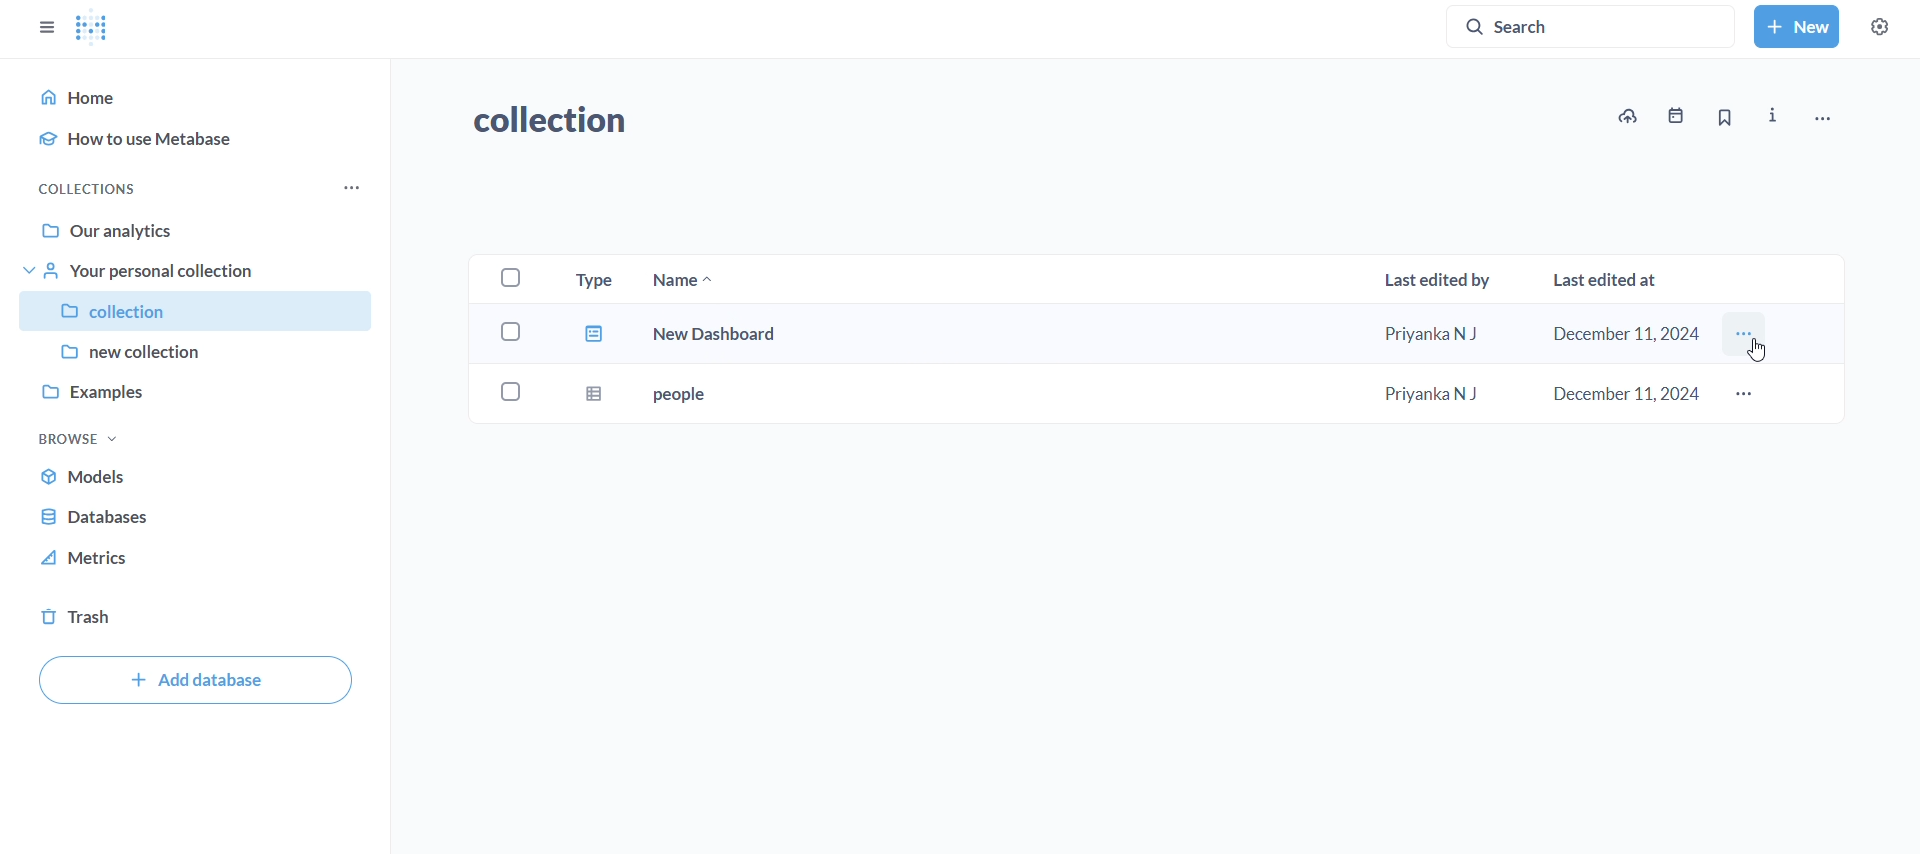  What do you see at coordinates (1142, 337) in the screenshot?
I see `new dashboard` at bounding box center [1142, 337].